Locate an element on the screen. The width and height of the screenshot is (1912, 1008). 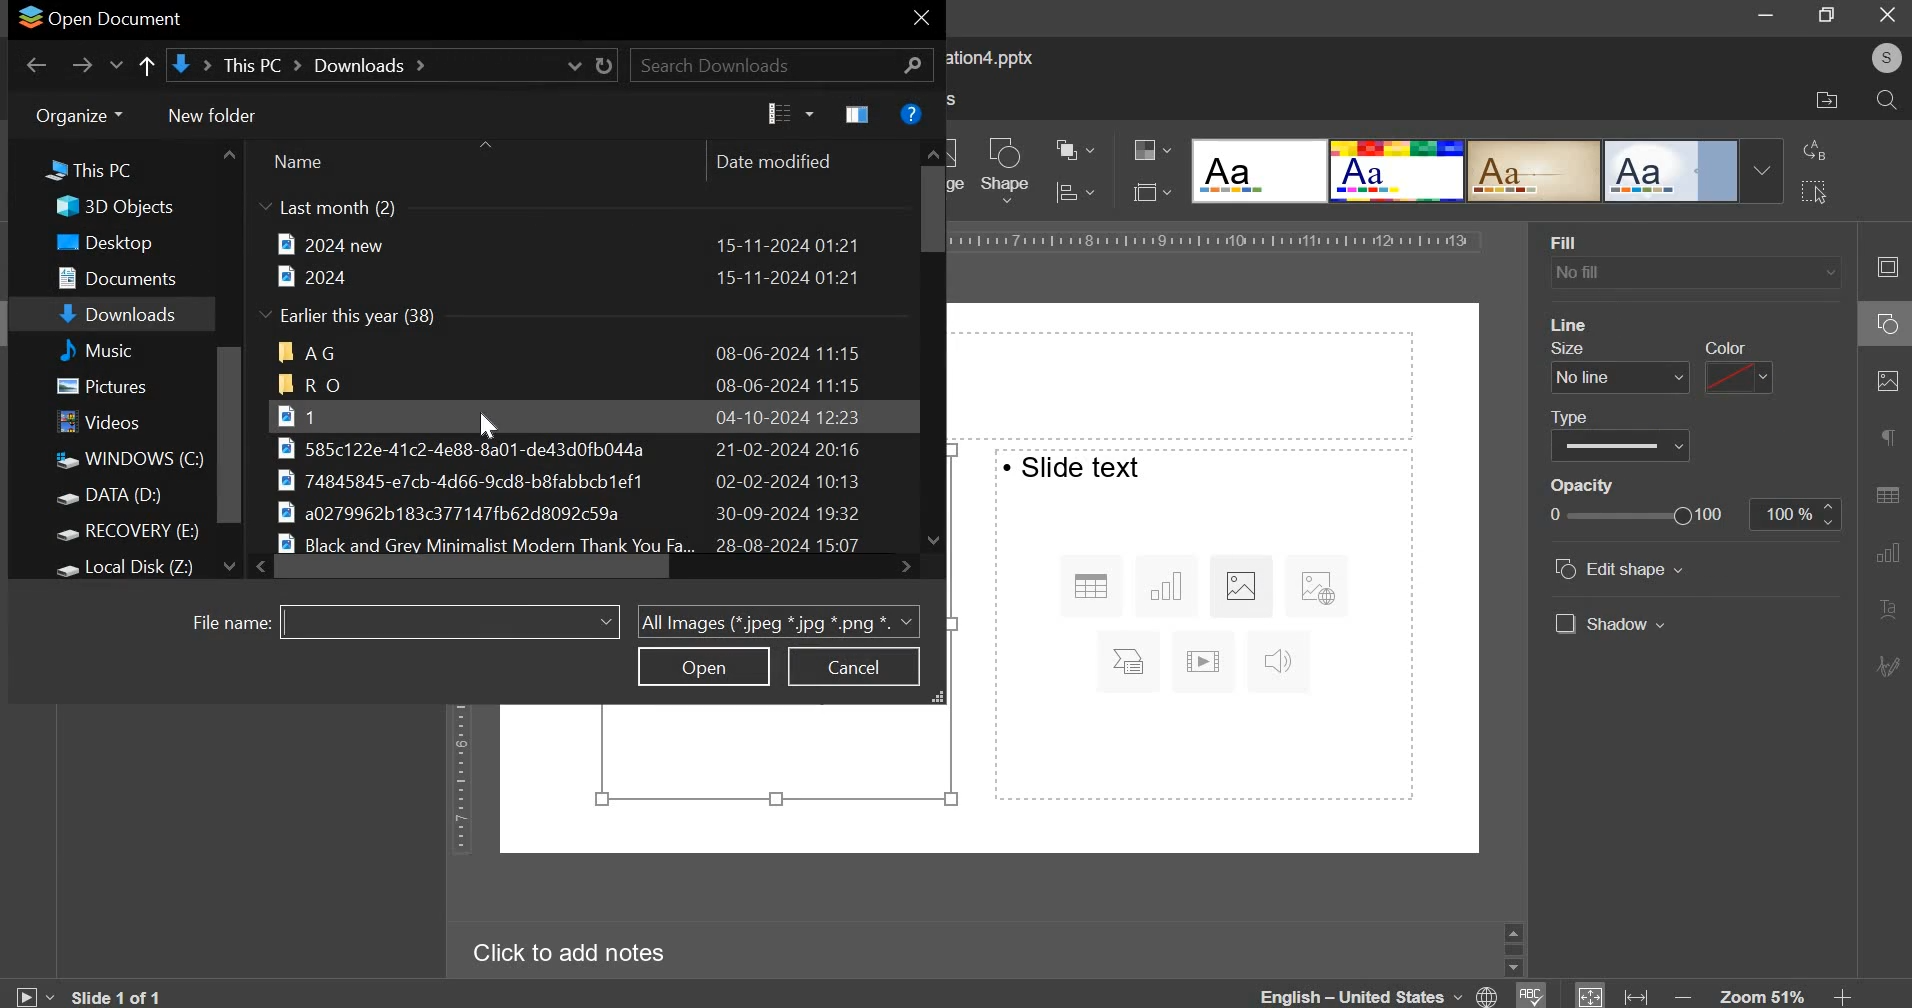
table setting is located at coordinates (1886, 490).